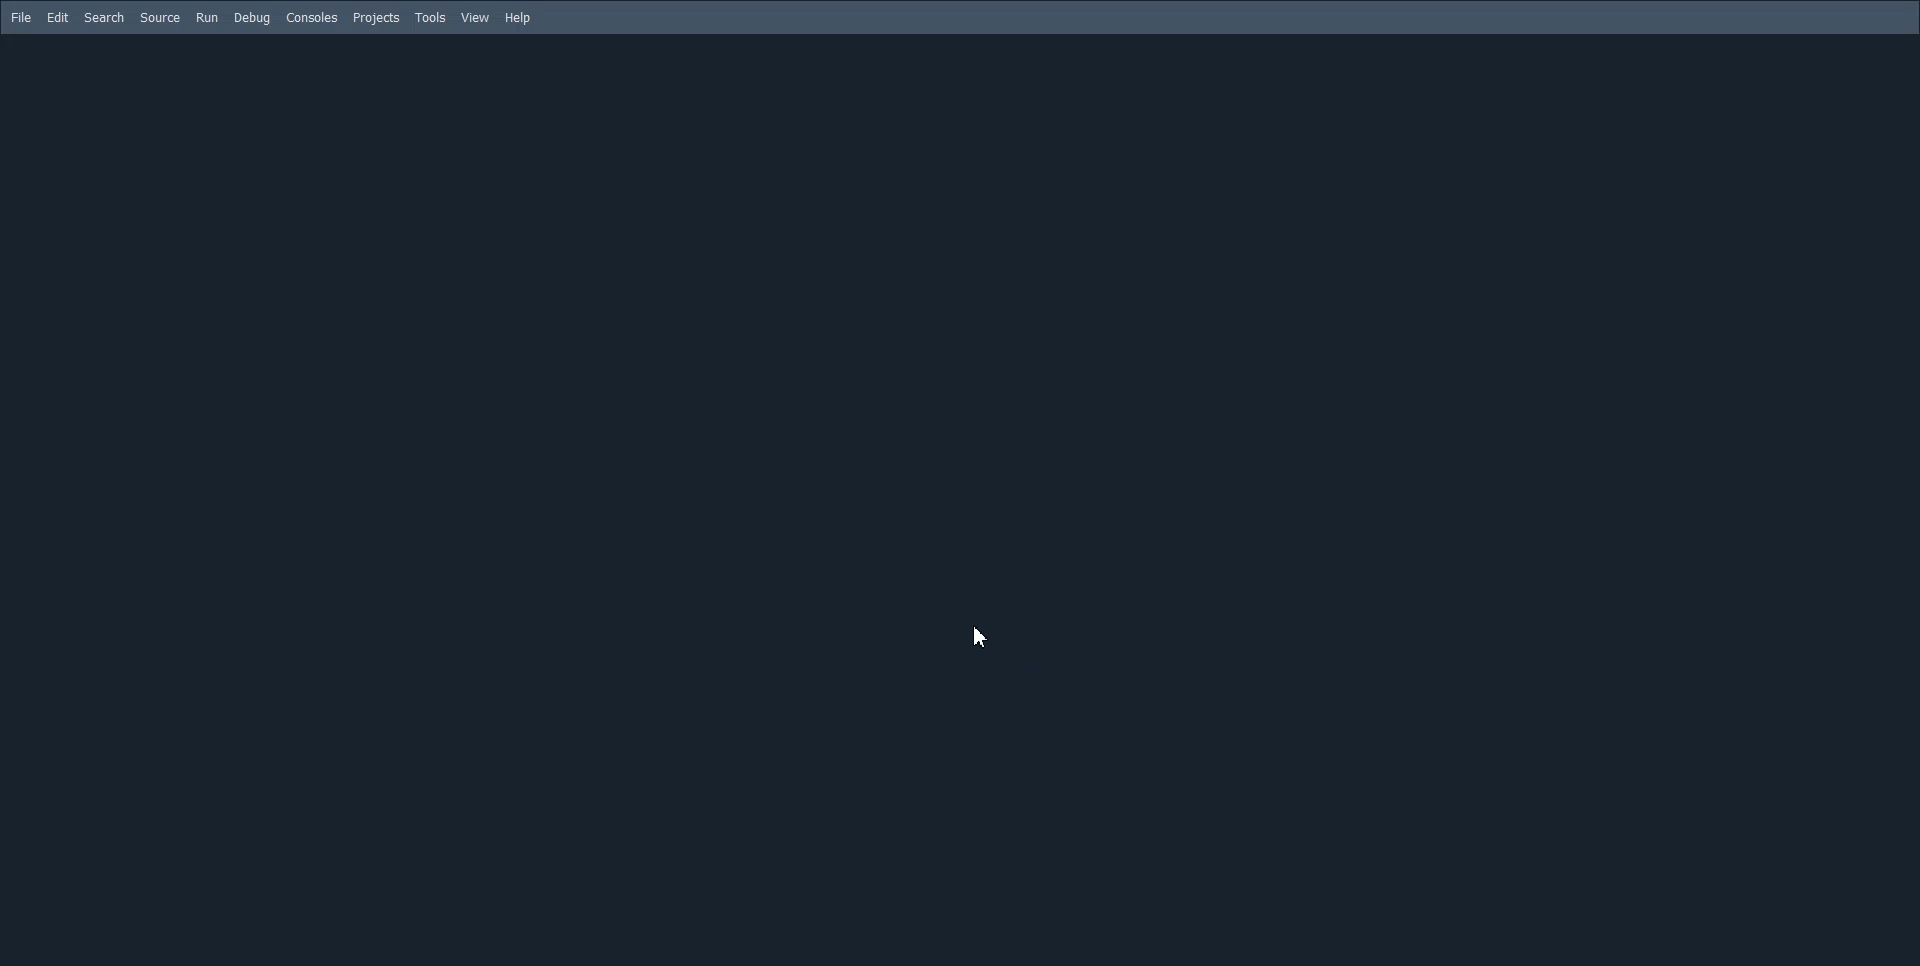  I want to click on View, so click(476, 17).